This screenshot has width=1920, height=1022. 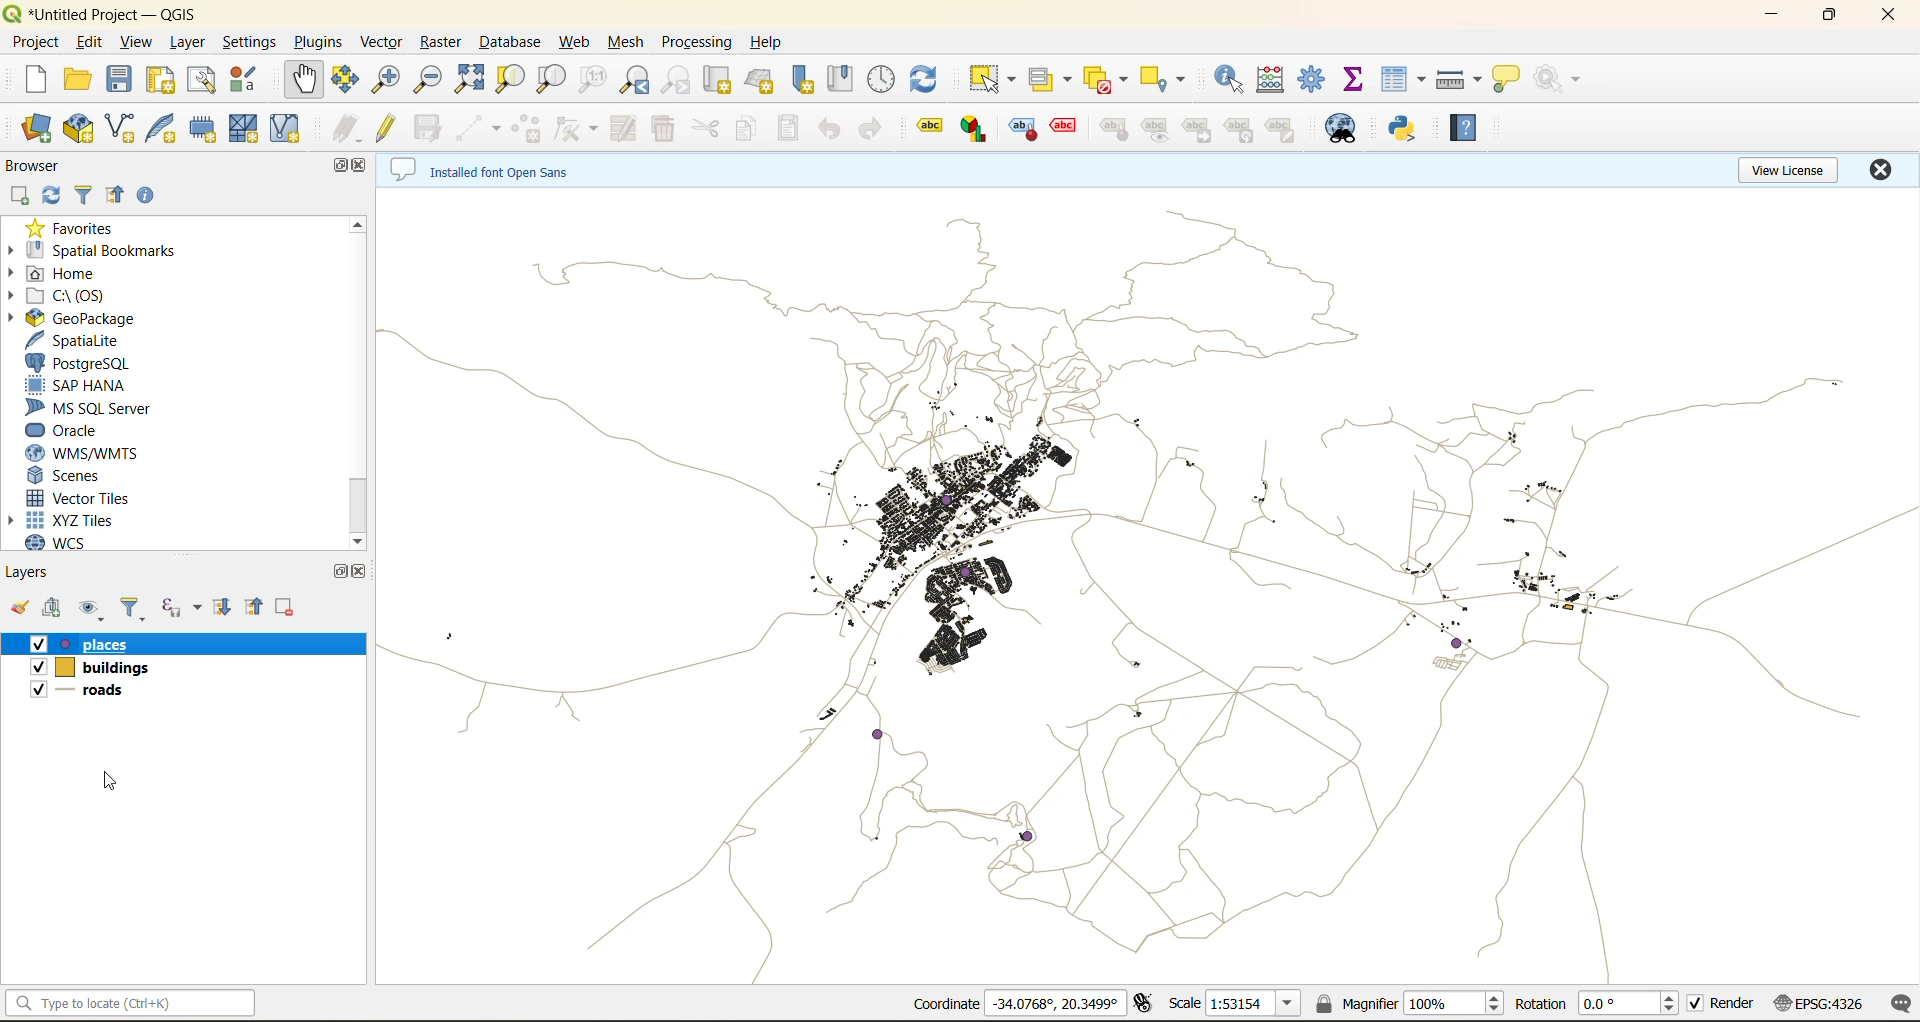 I want to click on expand all, so click(x=222, y=607).